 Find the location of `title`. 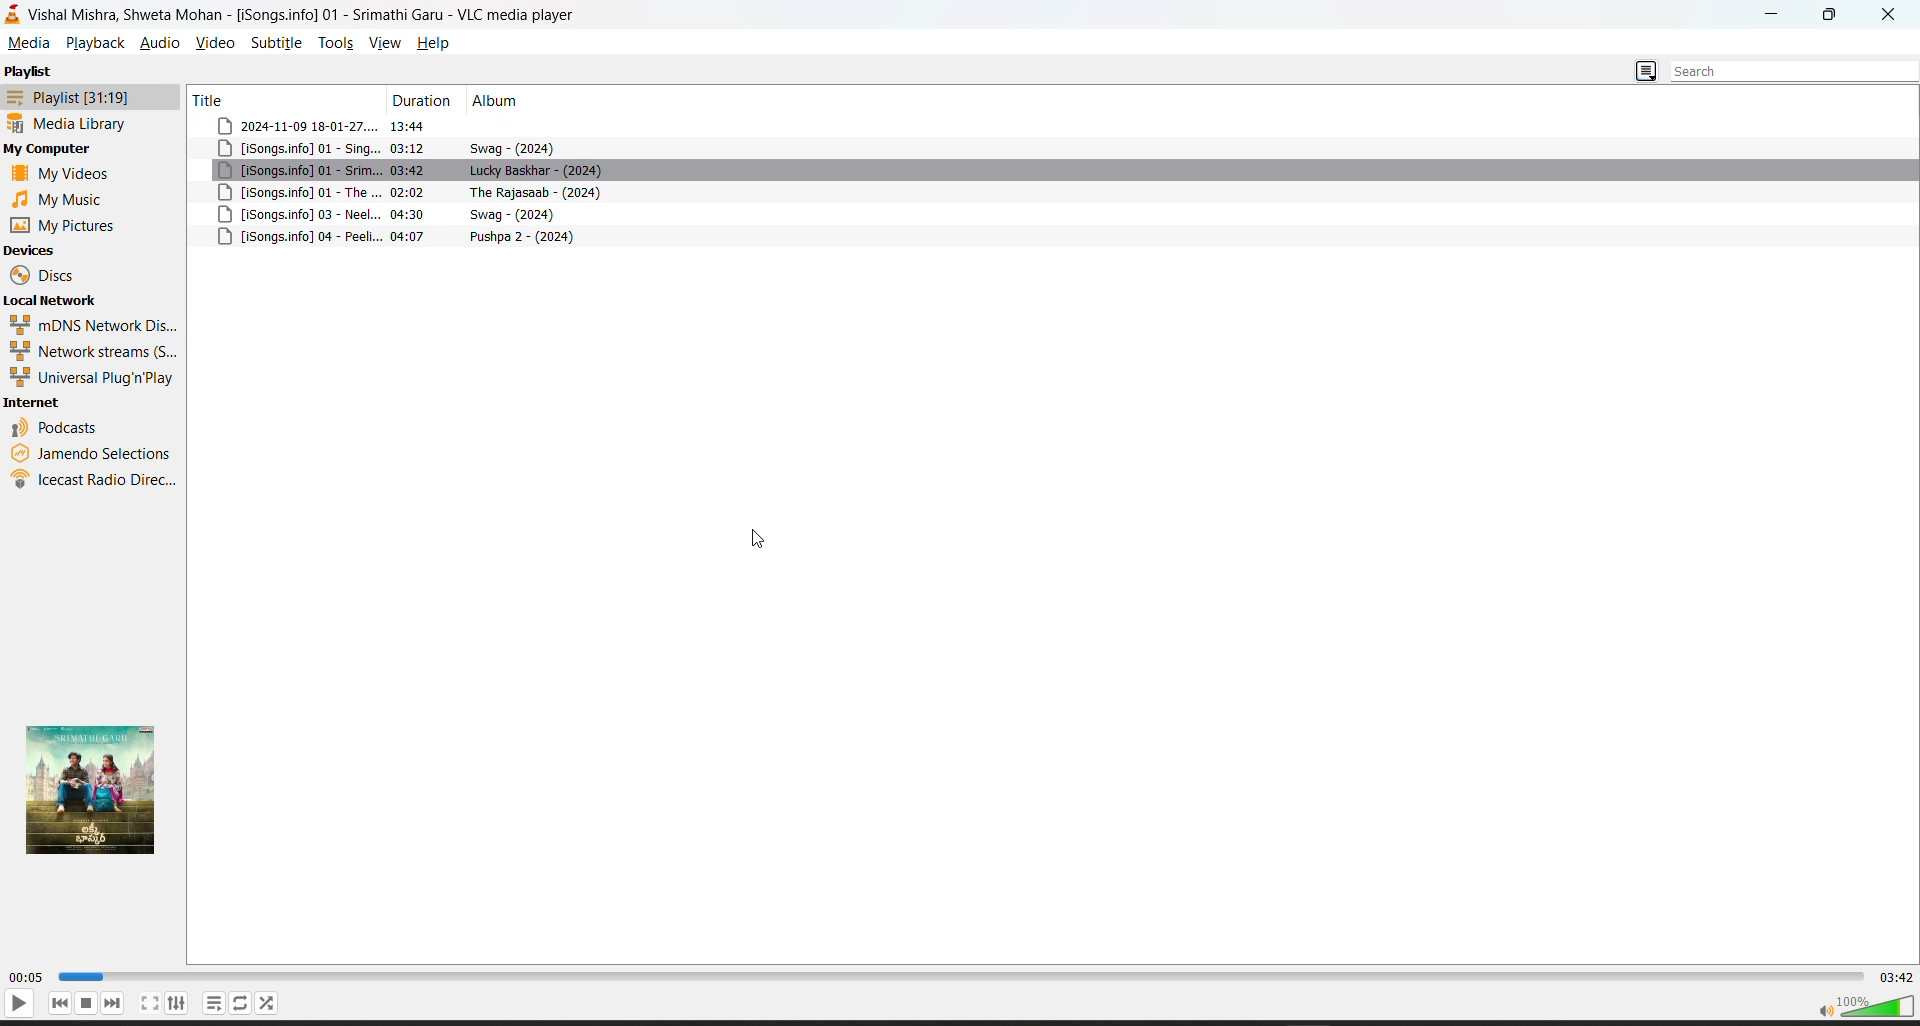

title is located at coordinates (220, 98).